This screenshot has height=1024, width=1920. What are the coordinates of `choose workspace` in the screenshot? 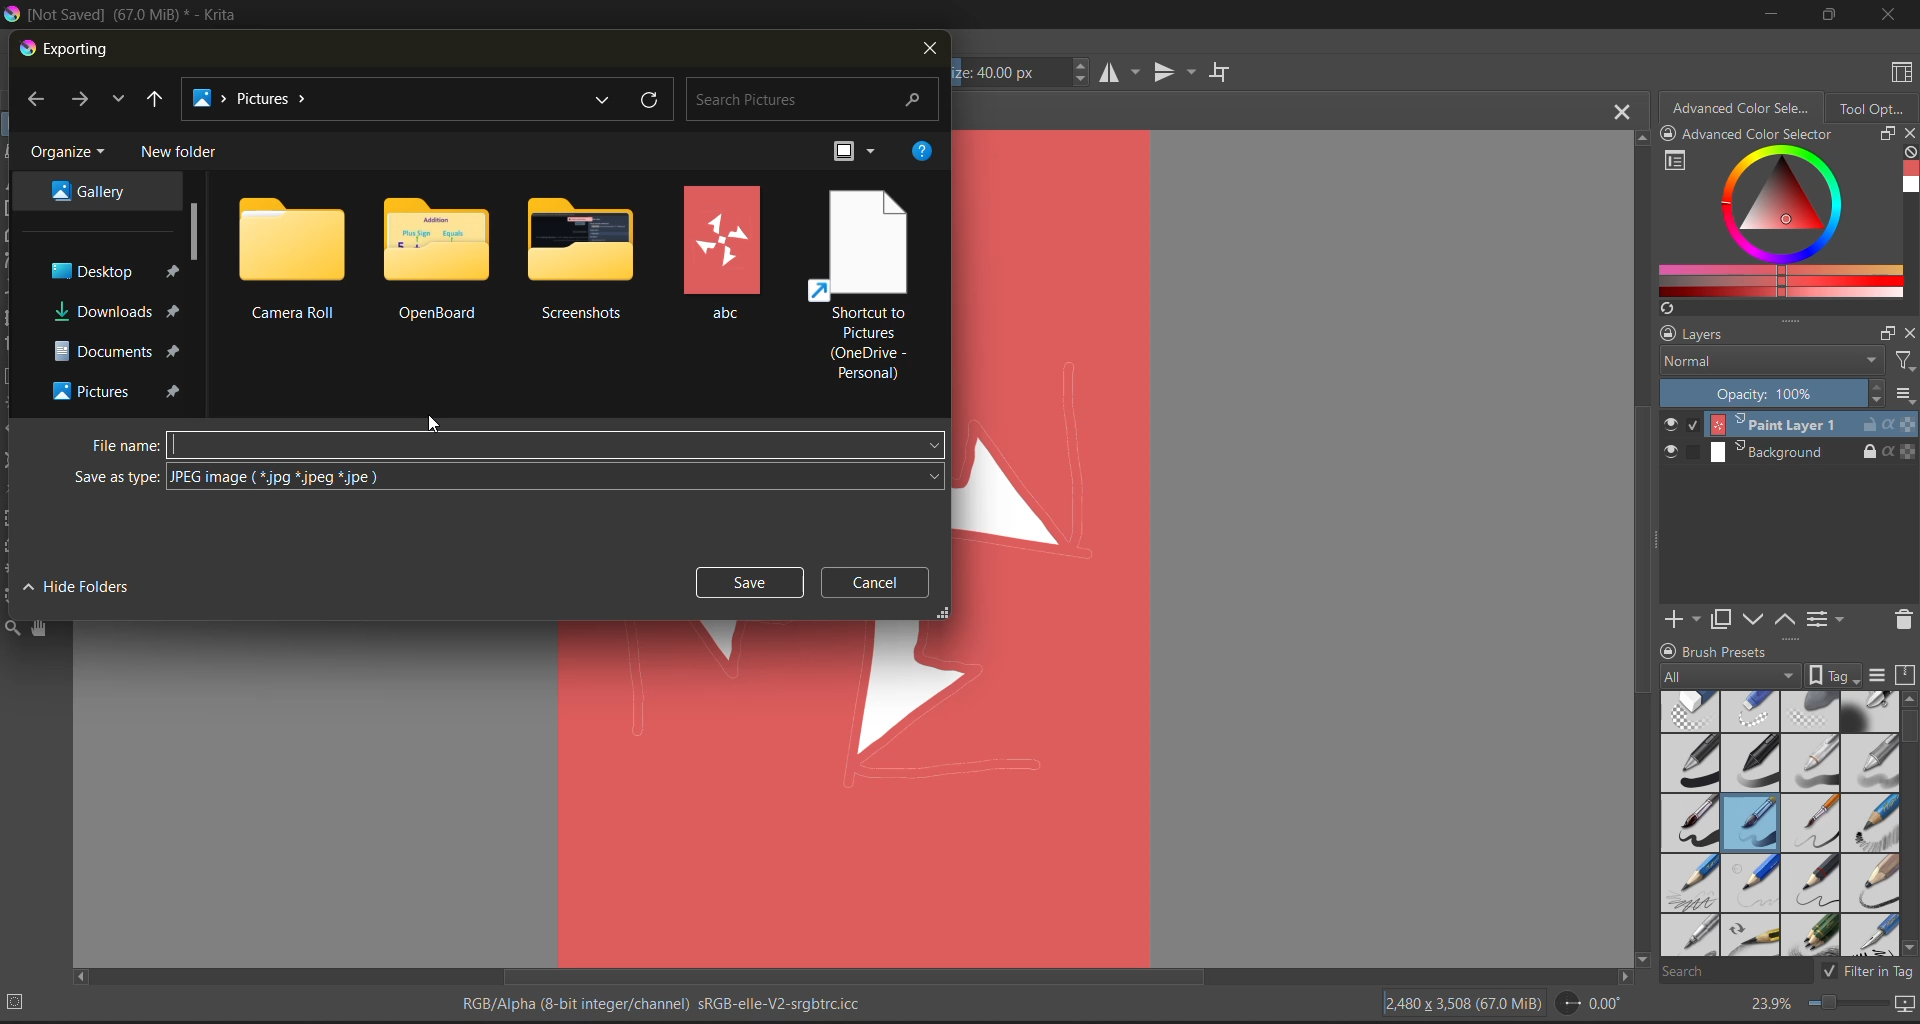 It's located at (1904, 72).